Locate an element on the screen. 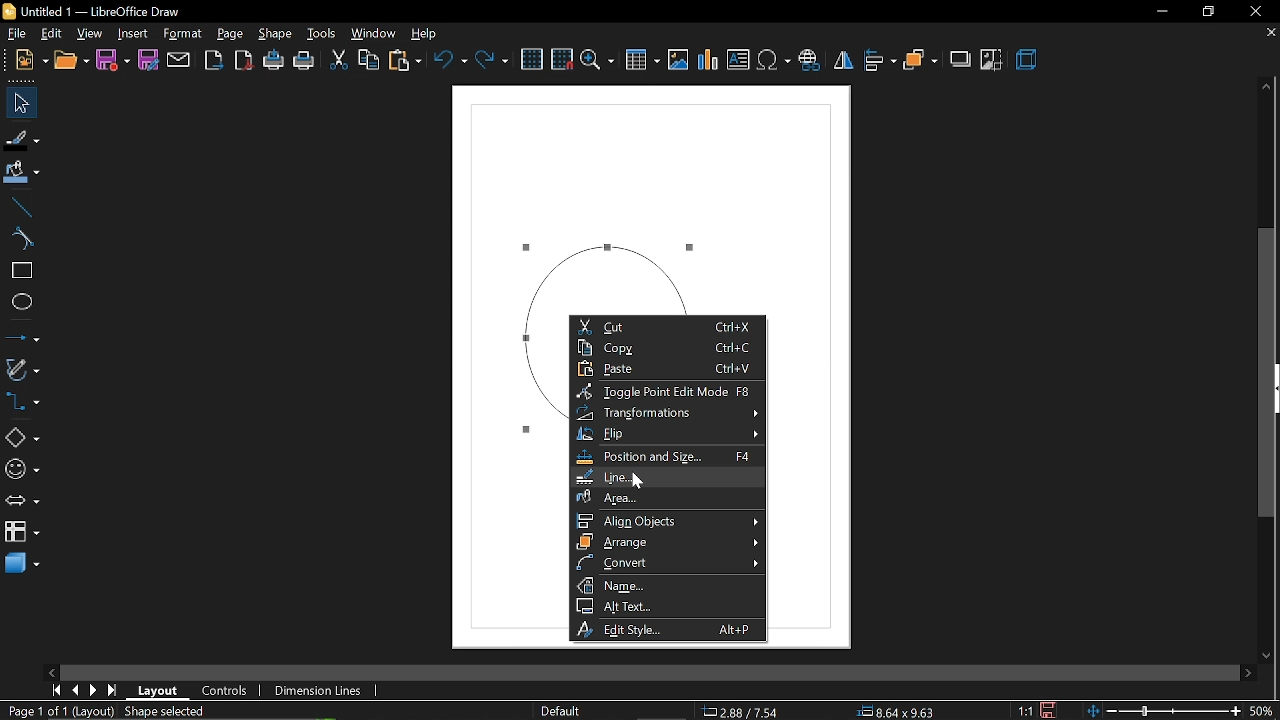  insert is located at coordinates (131, 34).